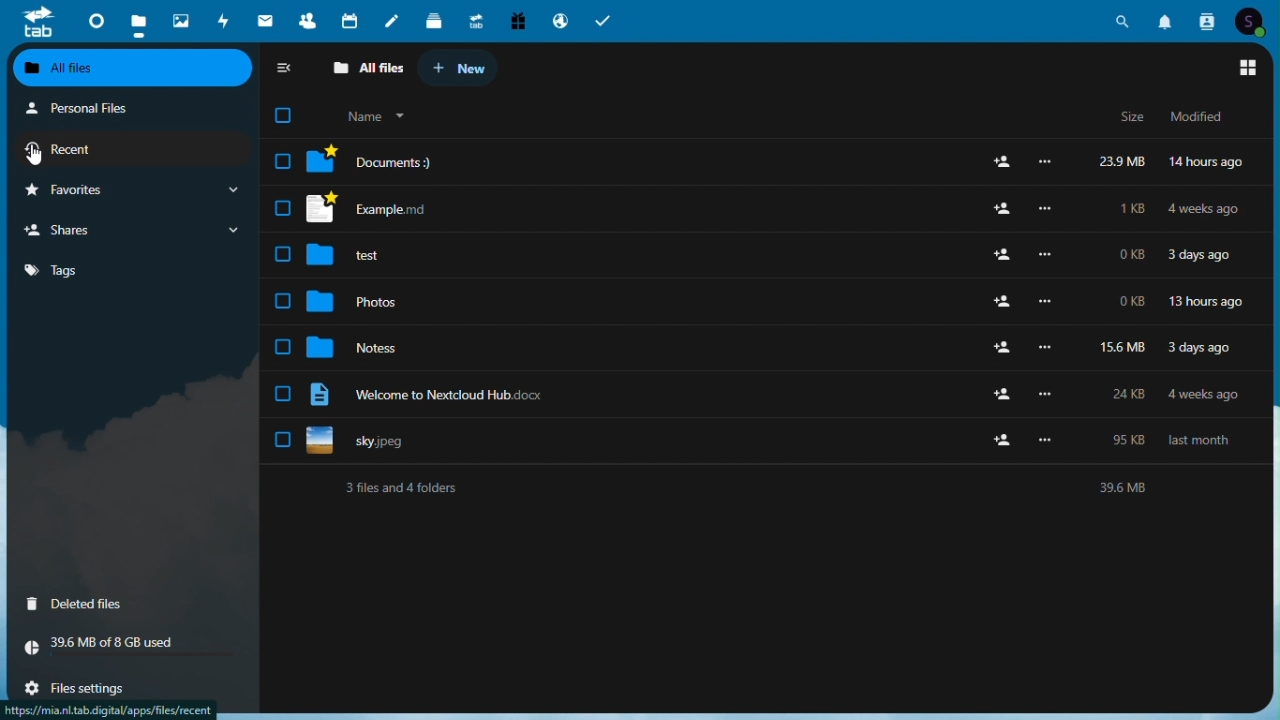 Image resolution: width=1280 pixels, height=720 pixels. What do you see at coordinates (34, 22) in the screenshot?
I see `tab` at bounding box center [34, 22].